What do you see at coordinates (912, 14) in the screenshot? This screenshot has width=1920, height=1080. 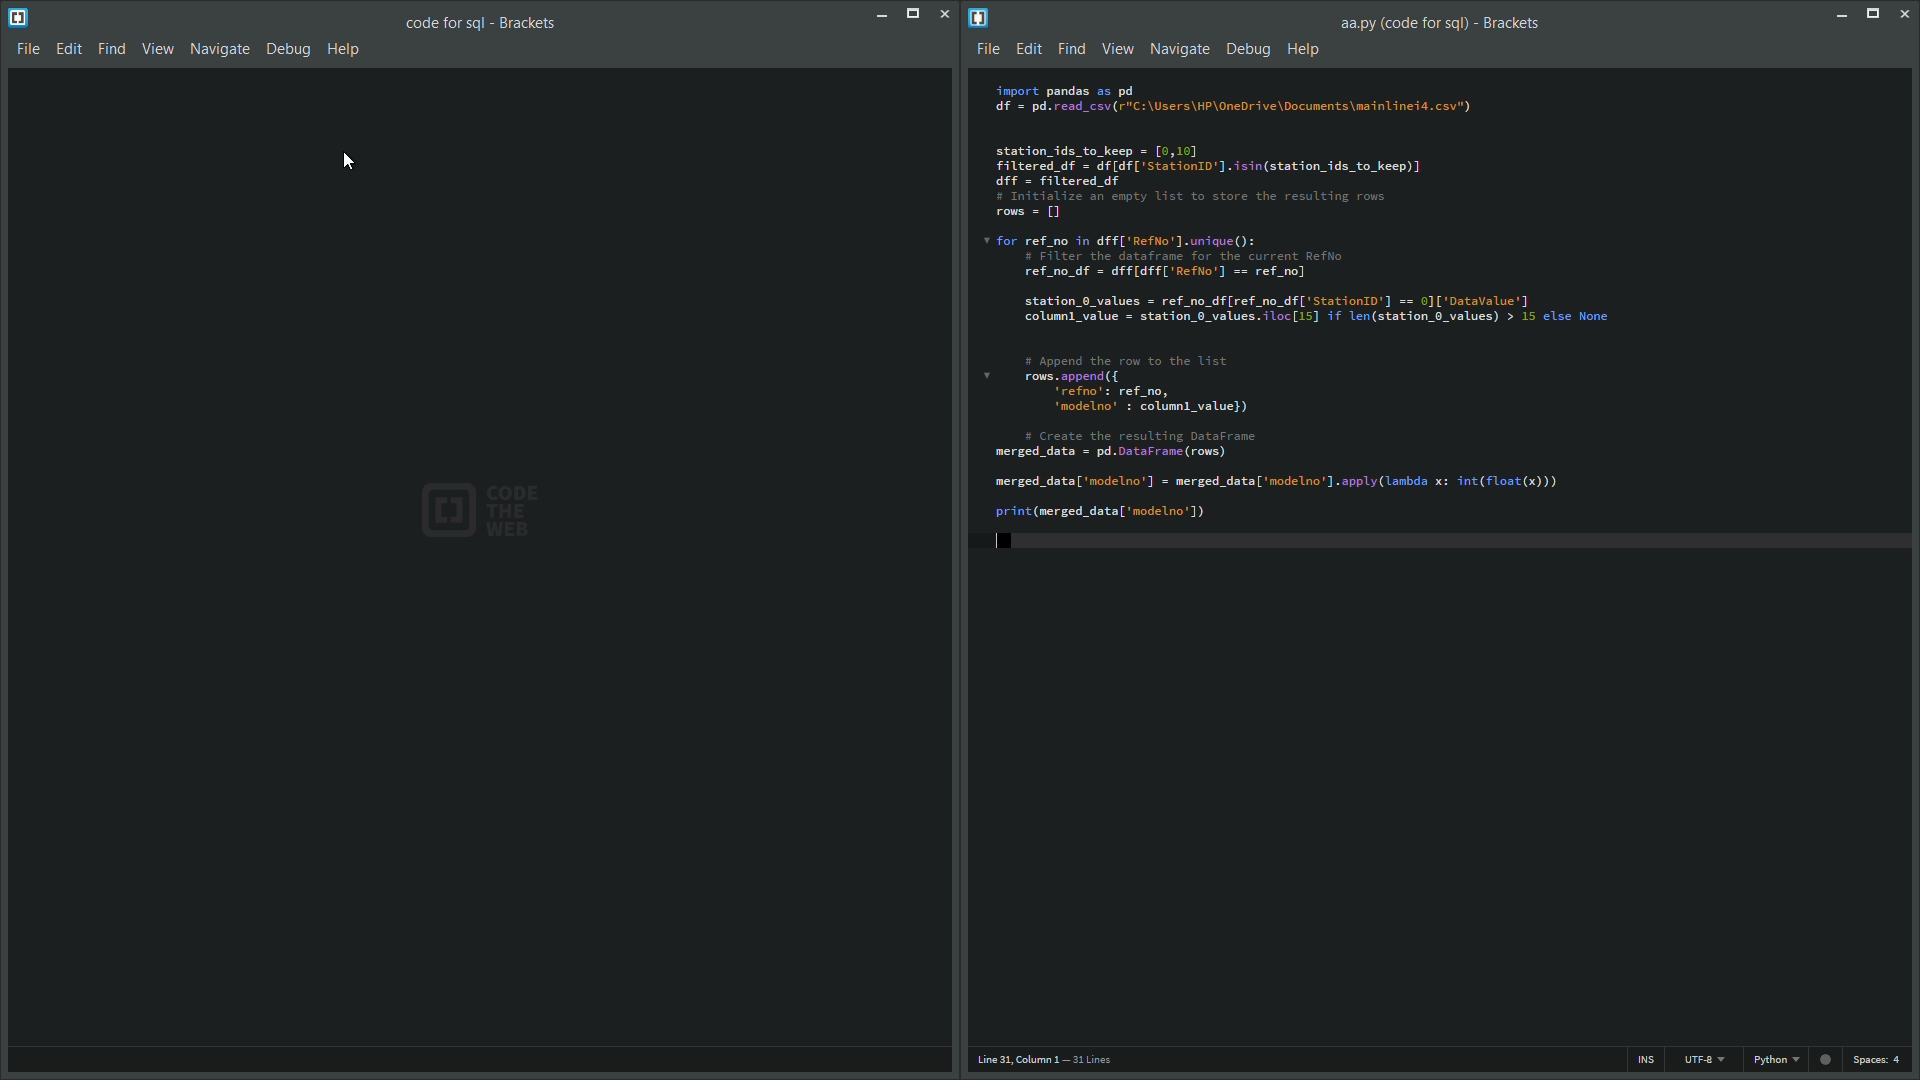 I see `restore` at bounding box center [912, 14].